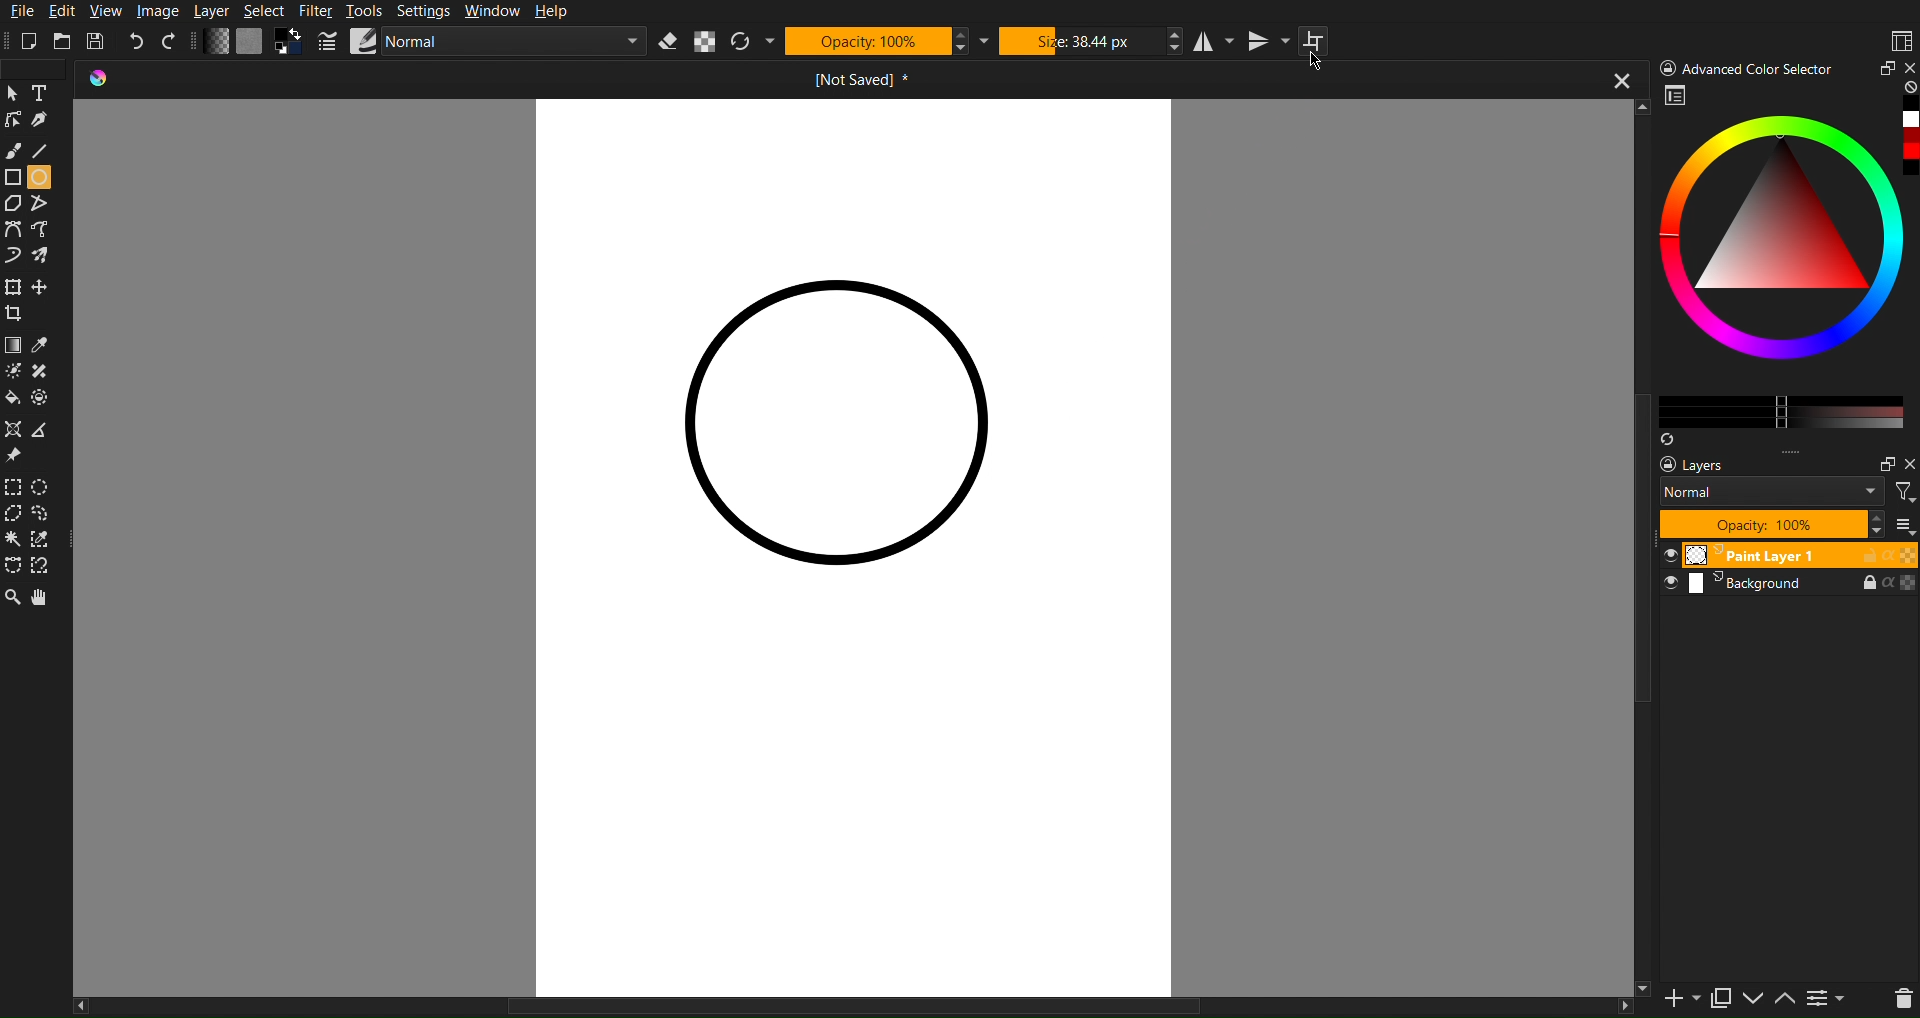 This screenshot has width=1920, height=1018. I want to click on Shape, so click(38, 397).